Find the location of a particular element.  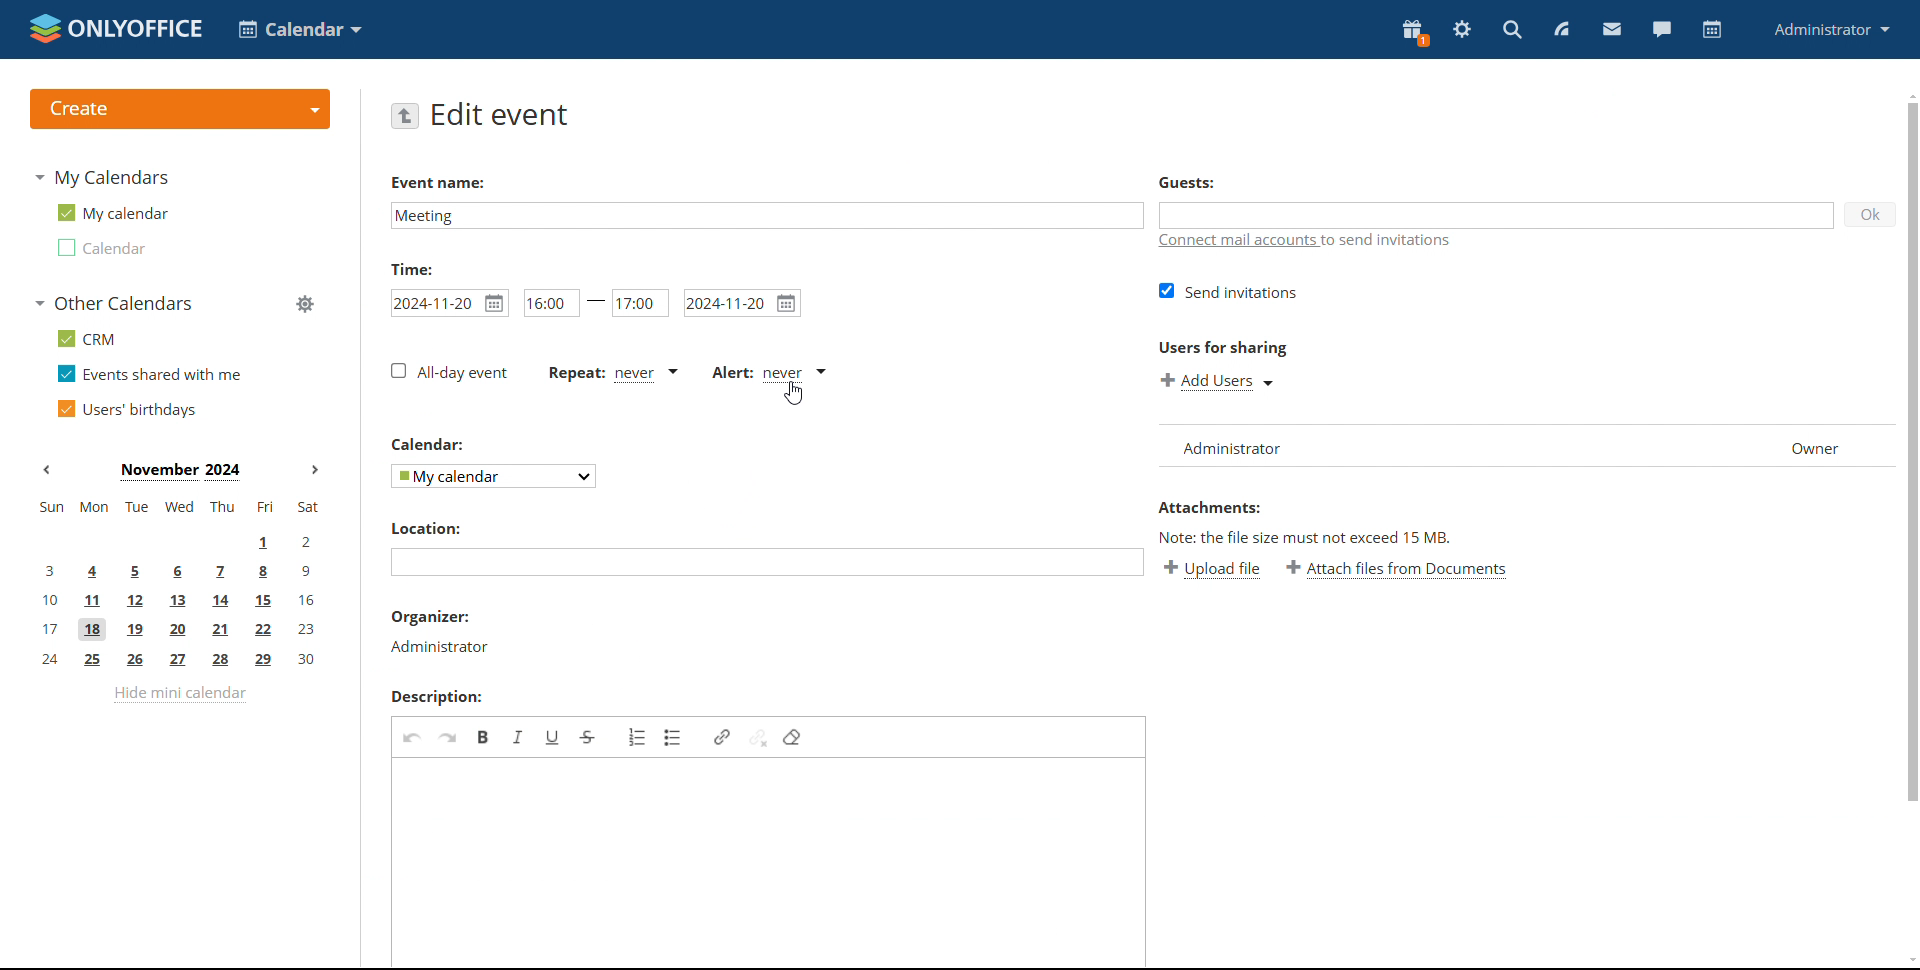

attach files from documents is located at coordinates (1396, 567).